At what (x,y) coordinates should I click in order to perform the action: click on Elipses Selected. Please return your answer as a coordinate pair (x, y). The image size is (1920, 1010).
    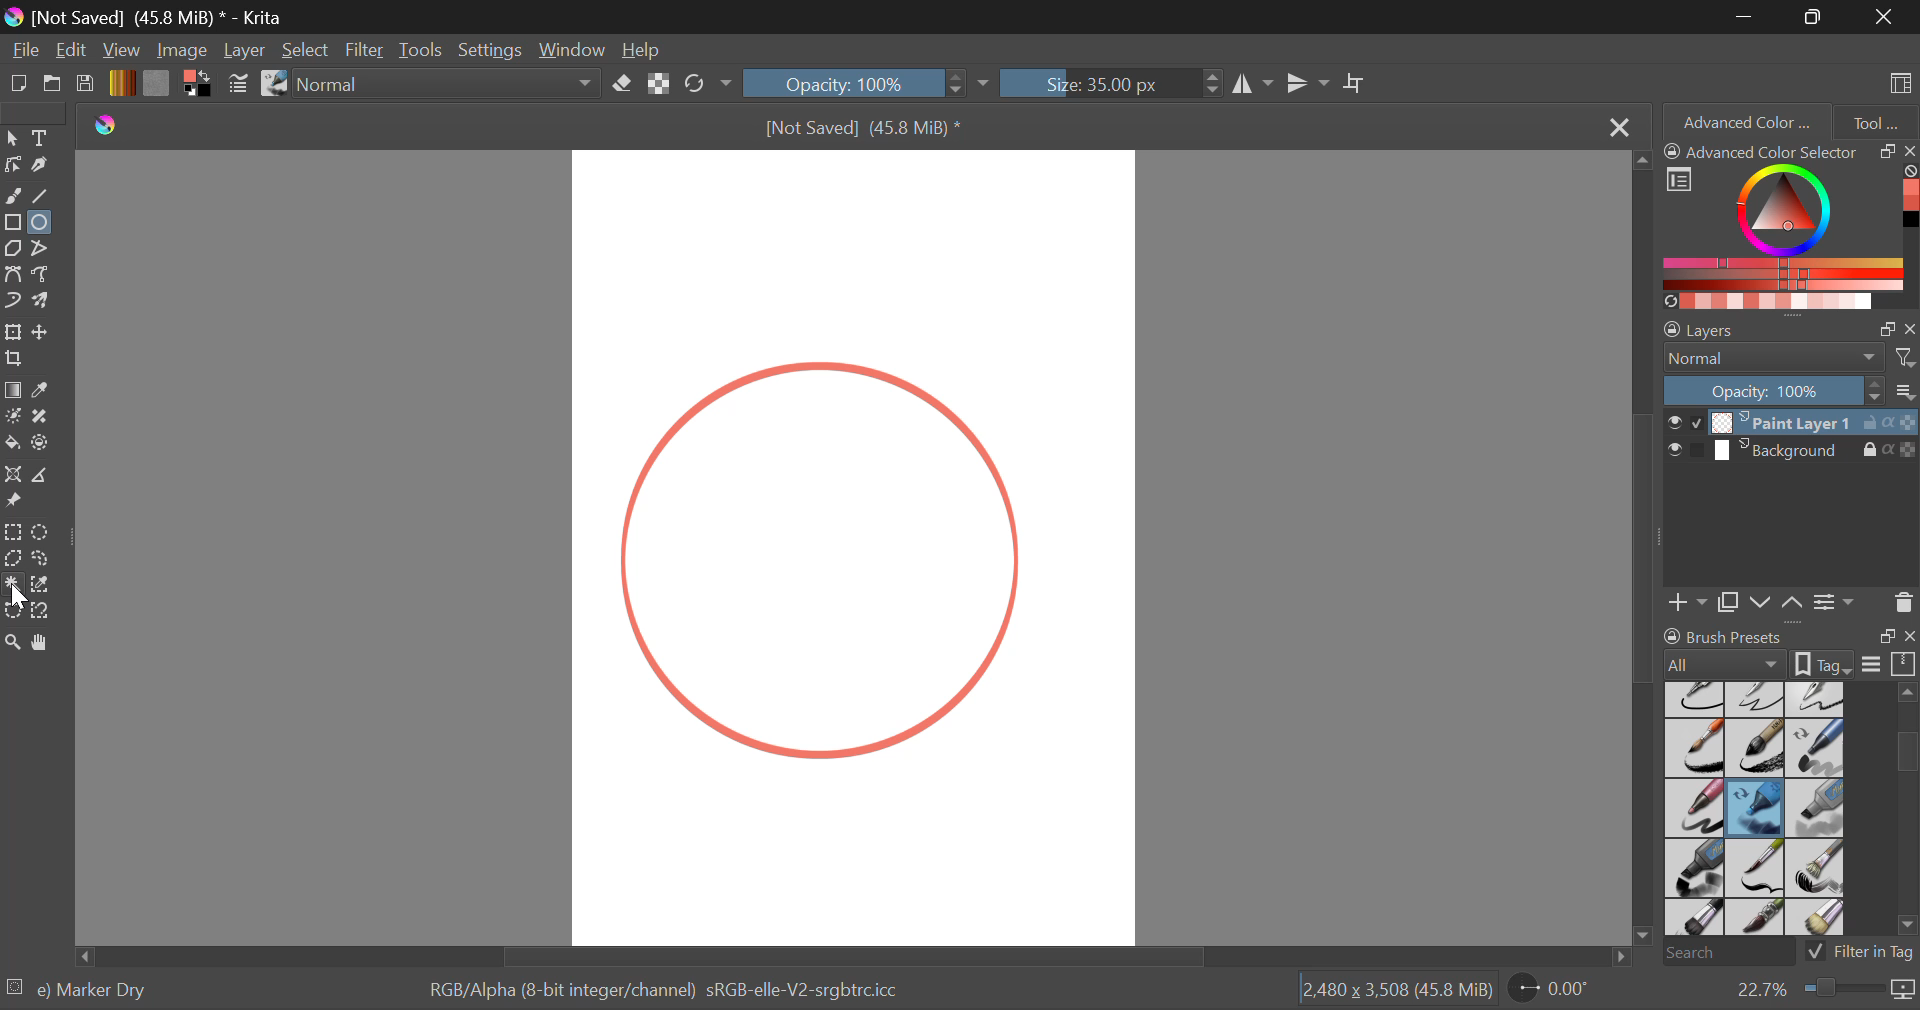
    Looking at the image, I should click on (44, 221).